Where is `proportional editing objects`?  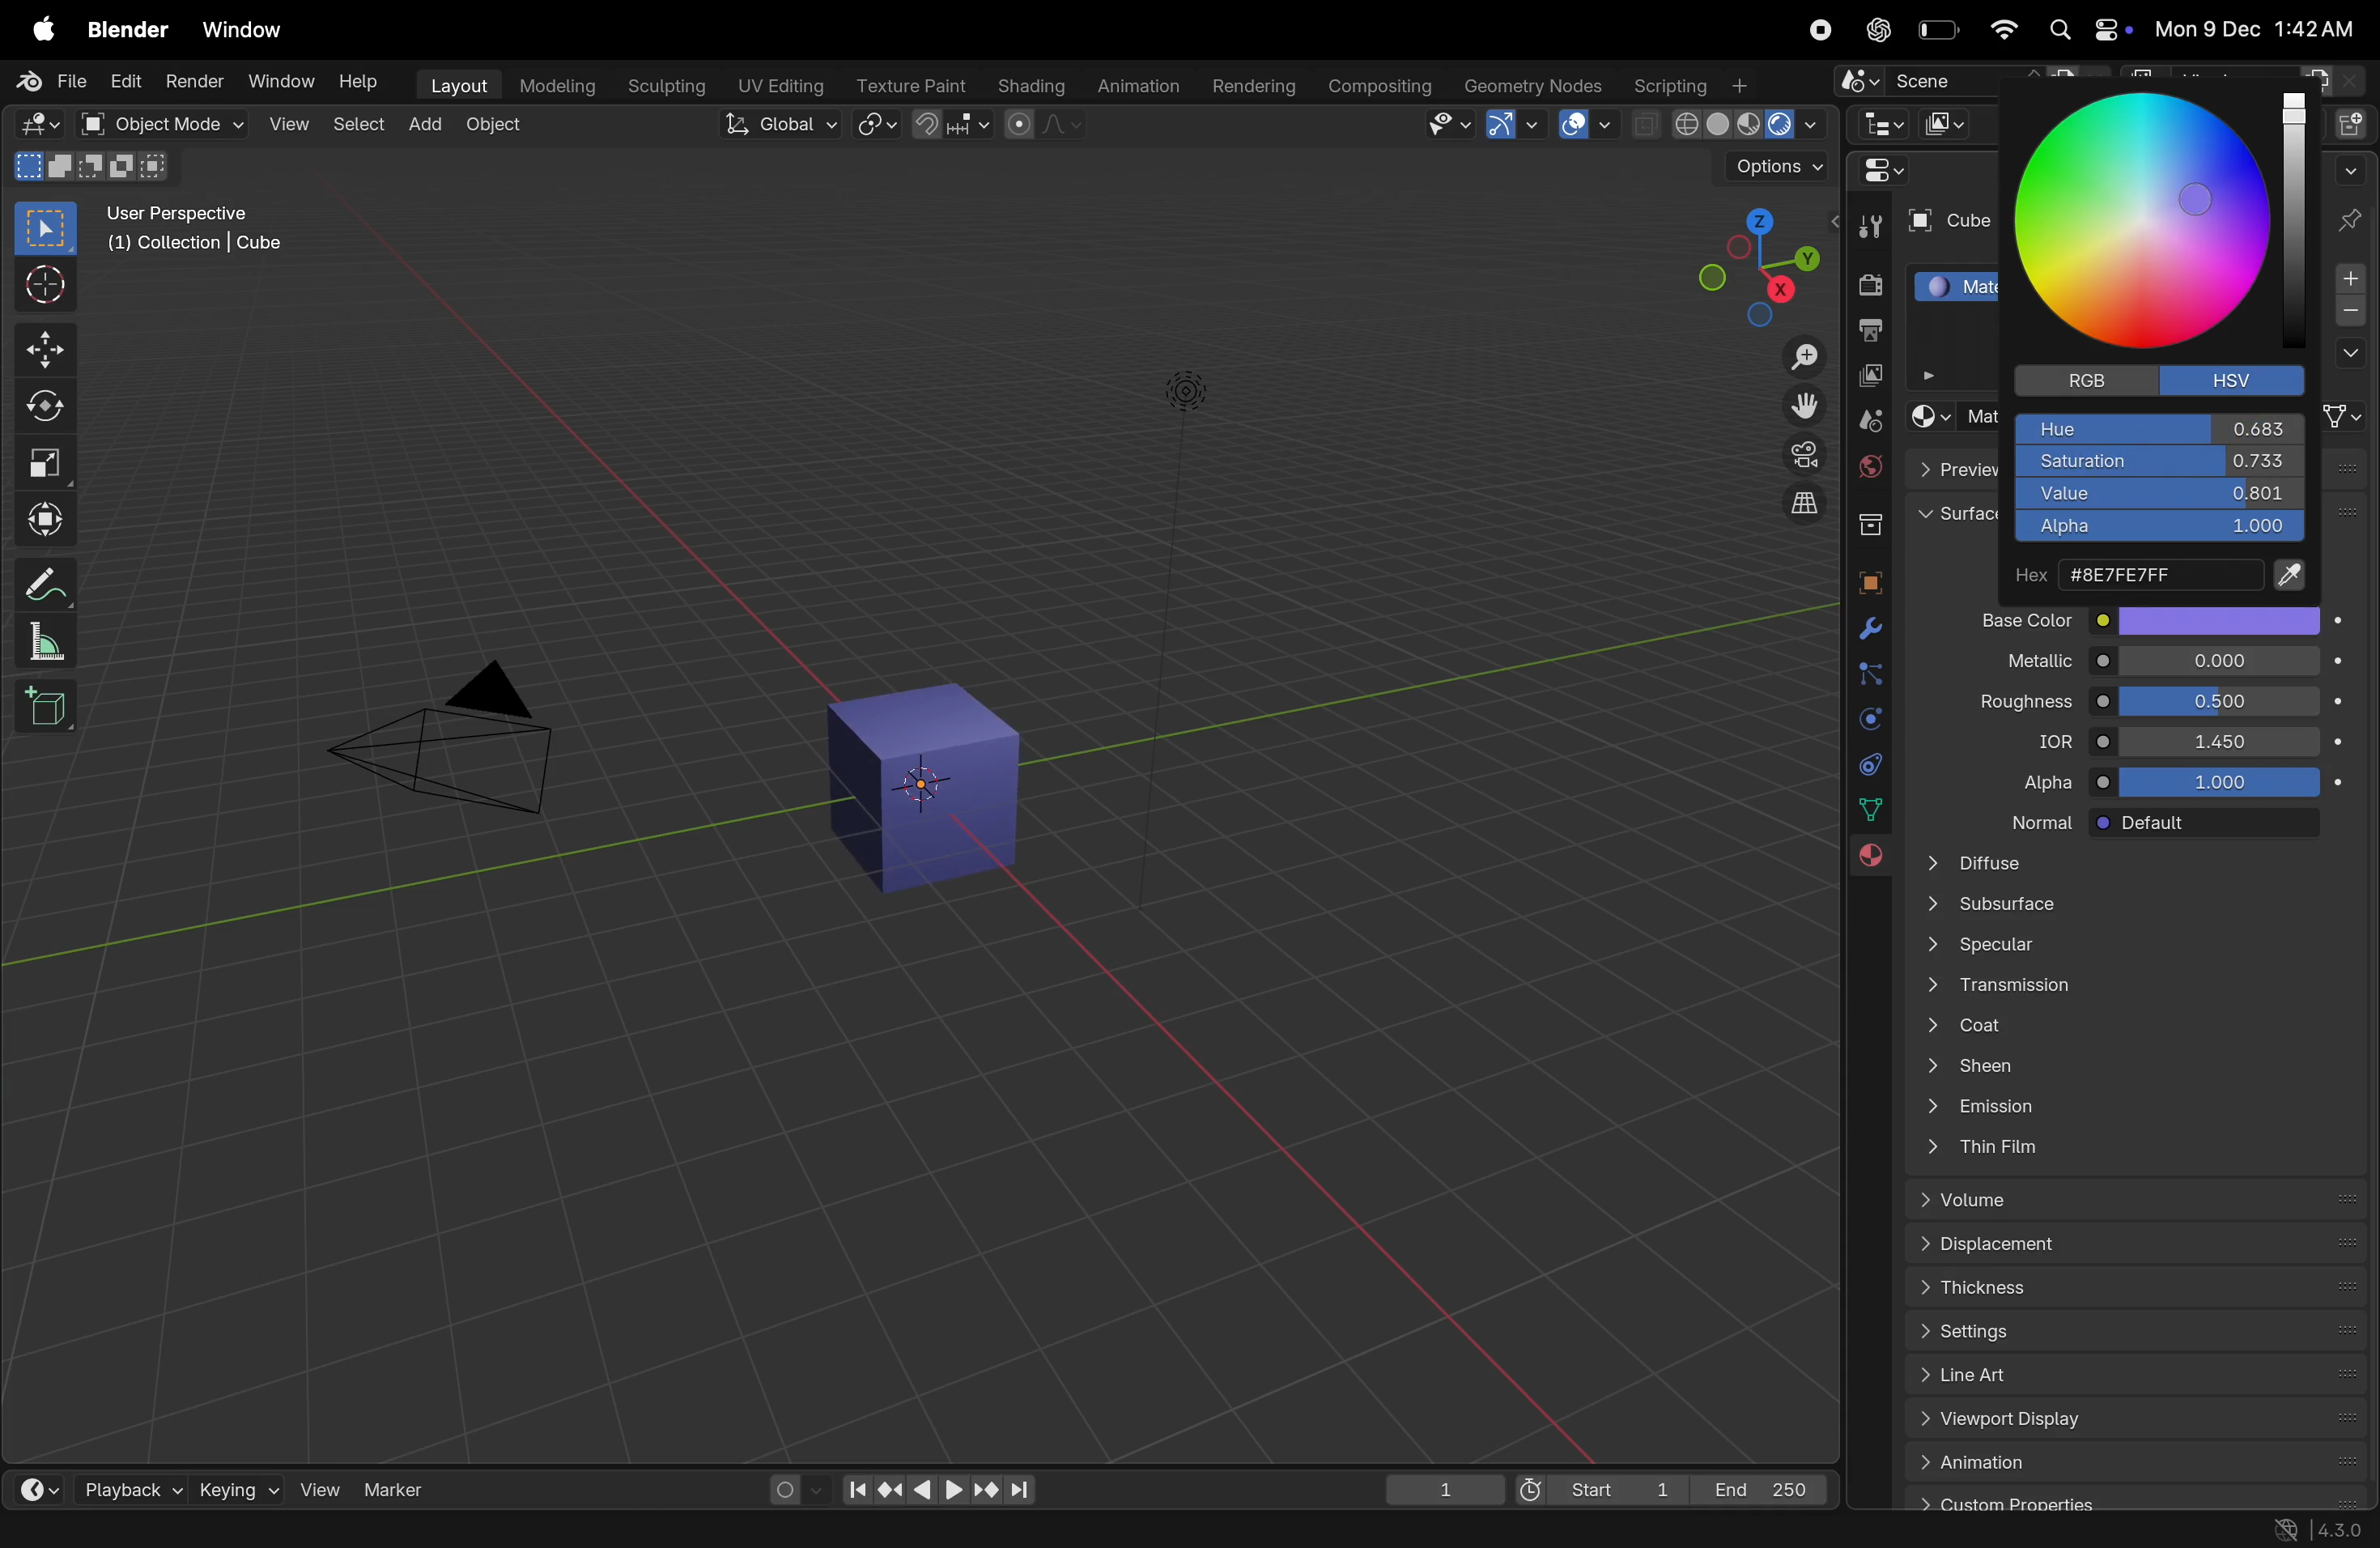
proportional editing objects is located at coordinates (1043, 124).